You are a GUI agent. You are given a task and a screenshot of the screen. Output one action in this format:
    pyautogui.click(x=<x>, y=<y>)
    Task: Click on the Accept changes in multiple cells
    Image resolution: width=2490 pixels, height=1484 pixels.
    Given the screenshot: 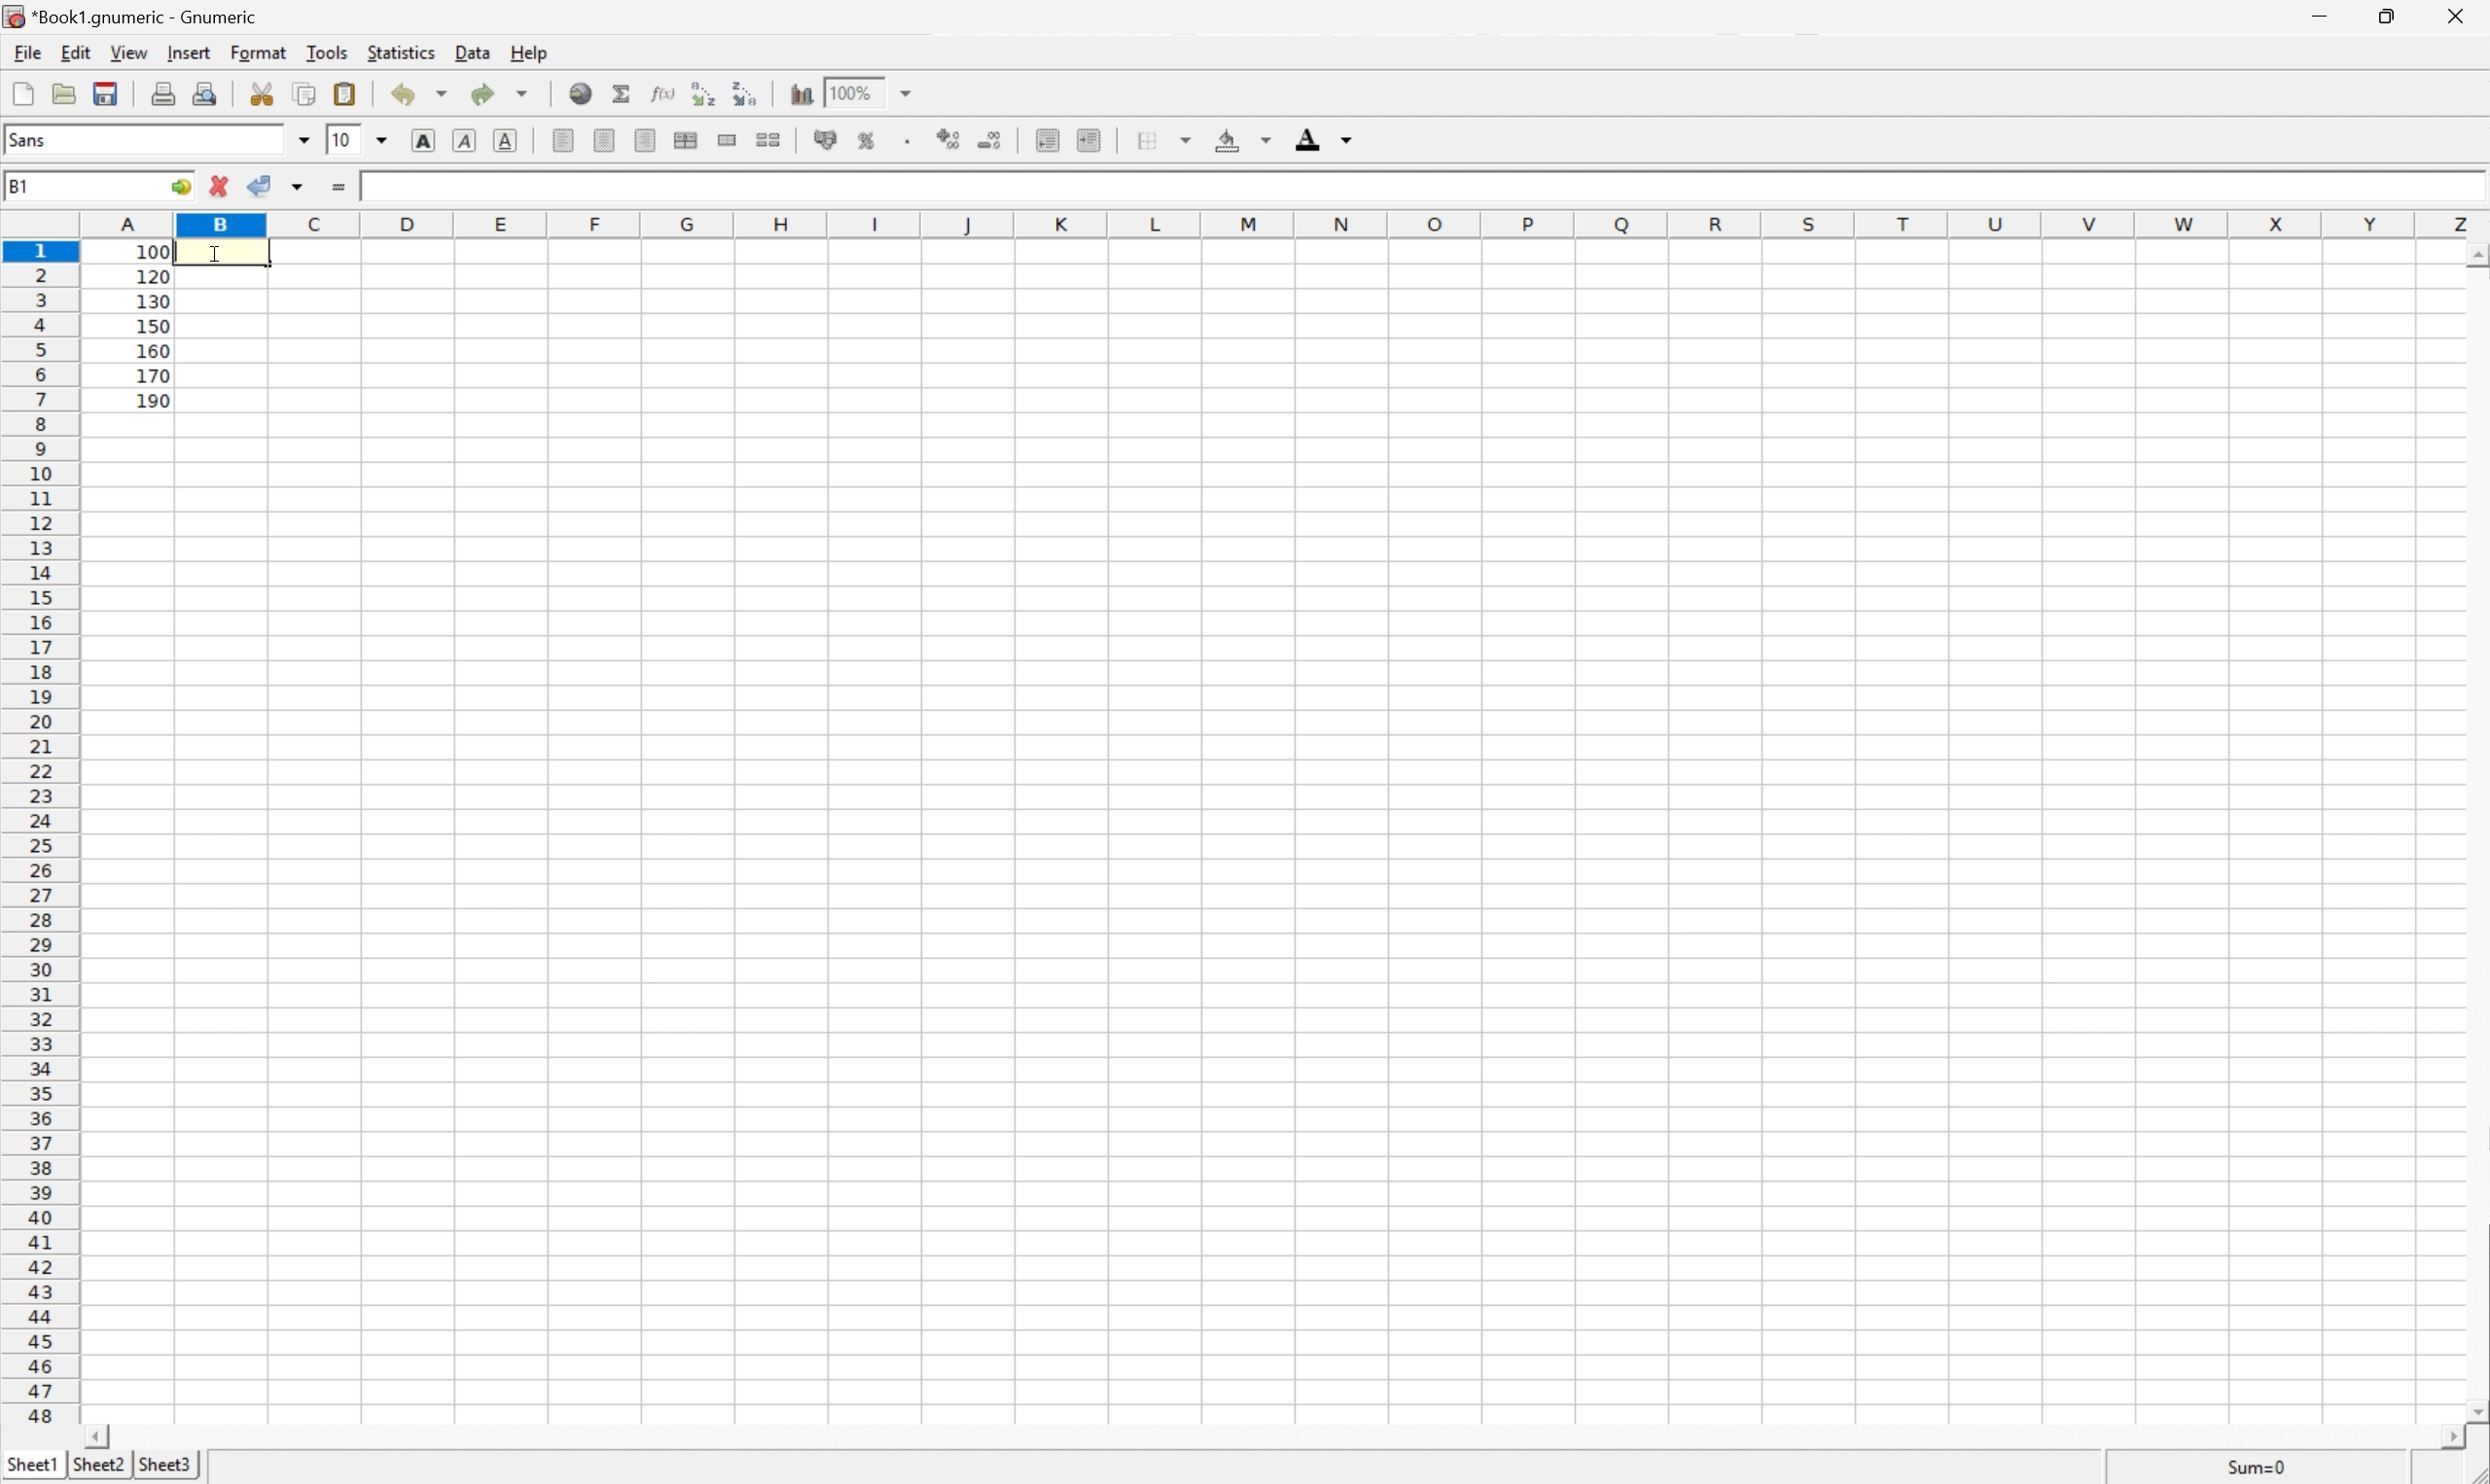 What is the action you would take?
    pyautogui.click(x=297, y=187)
    